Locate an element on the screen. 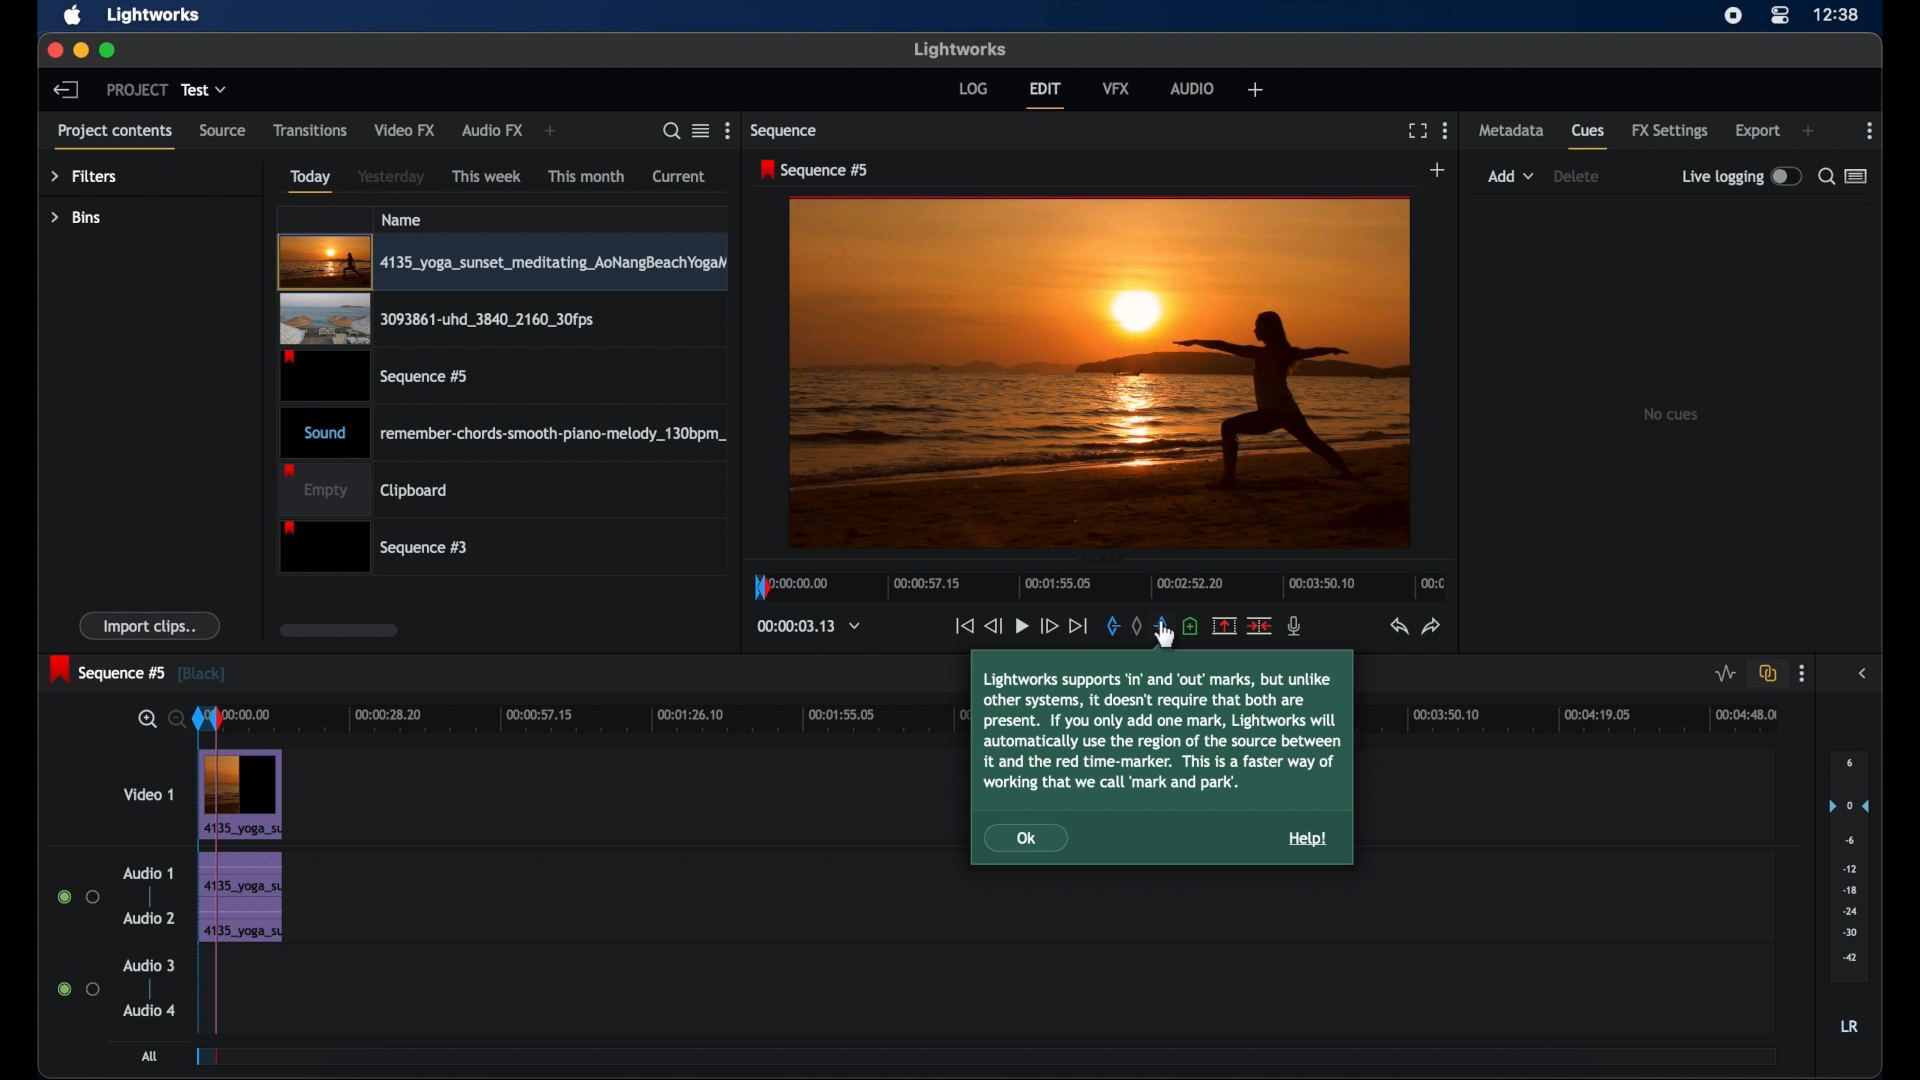 The width and height of the screenshot is (1920, 1080). source is located at coordinates (222, 131).